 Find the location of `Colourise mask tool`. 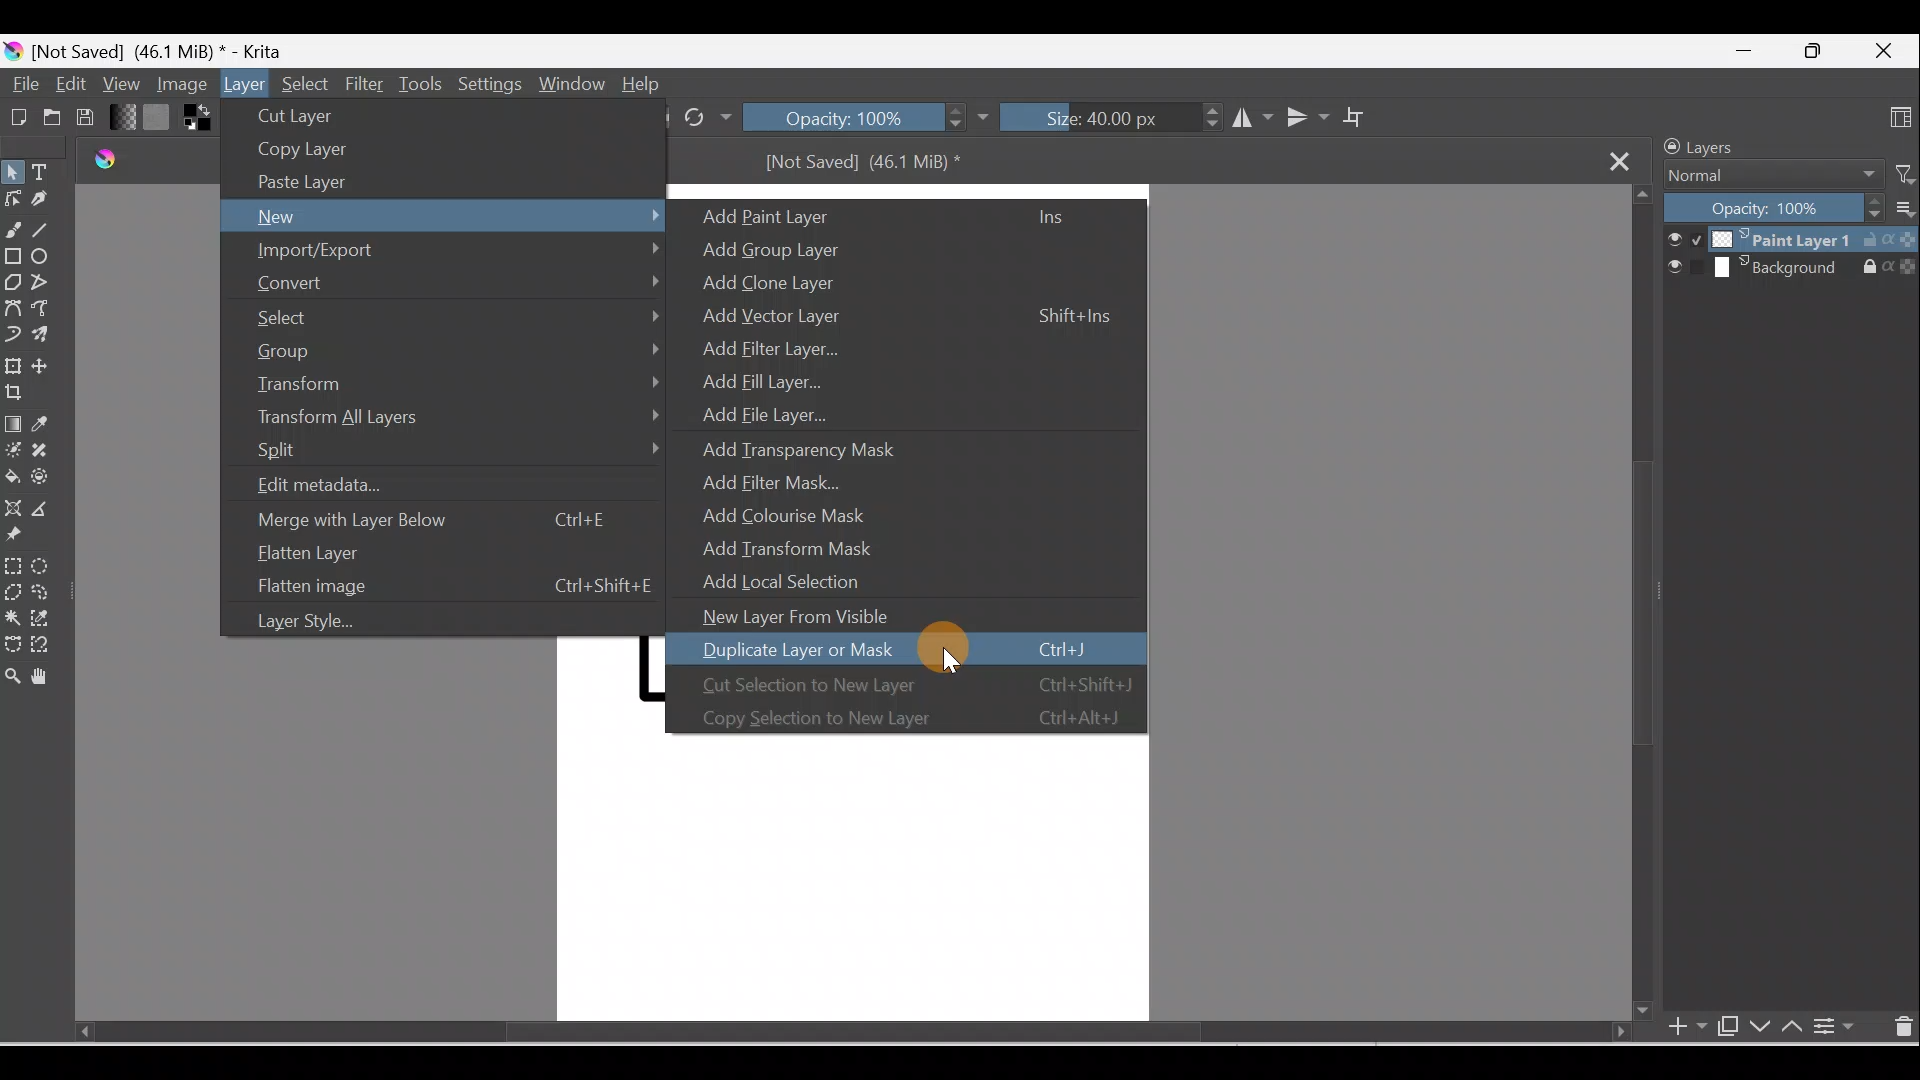

Colourise mask tool is located at coordinates (14, 450).